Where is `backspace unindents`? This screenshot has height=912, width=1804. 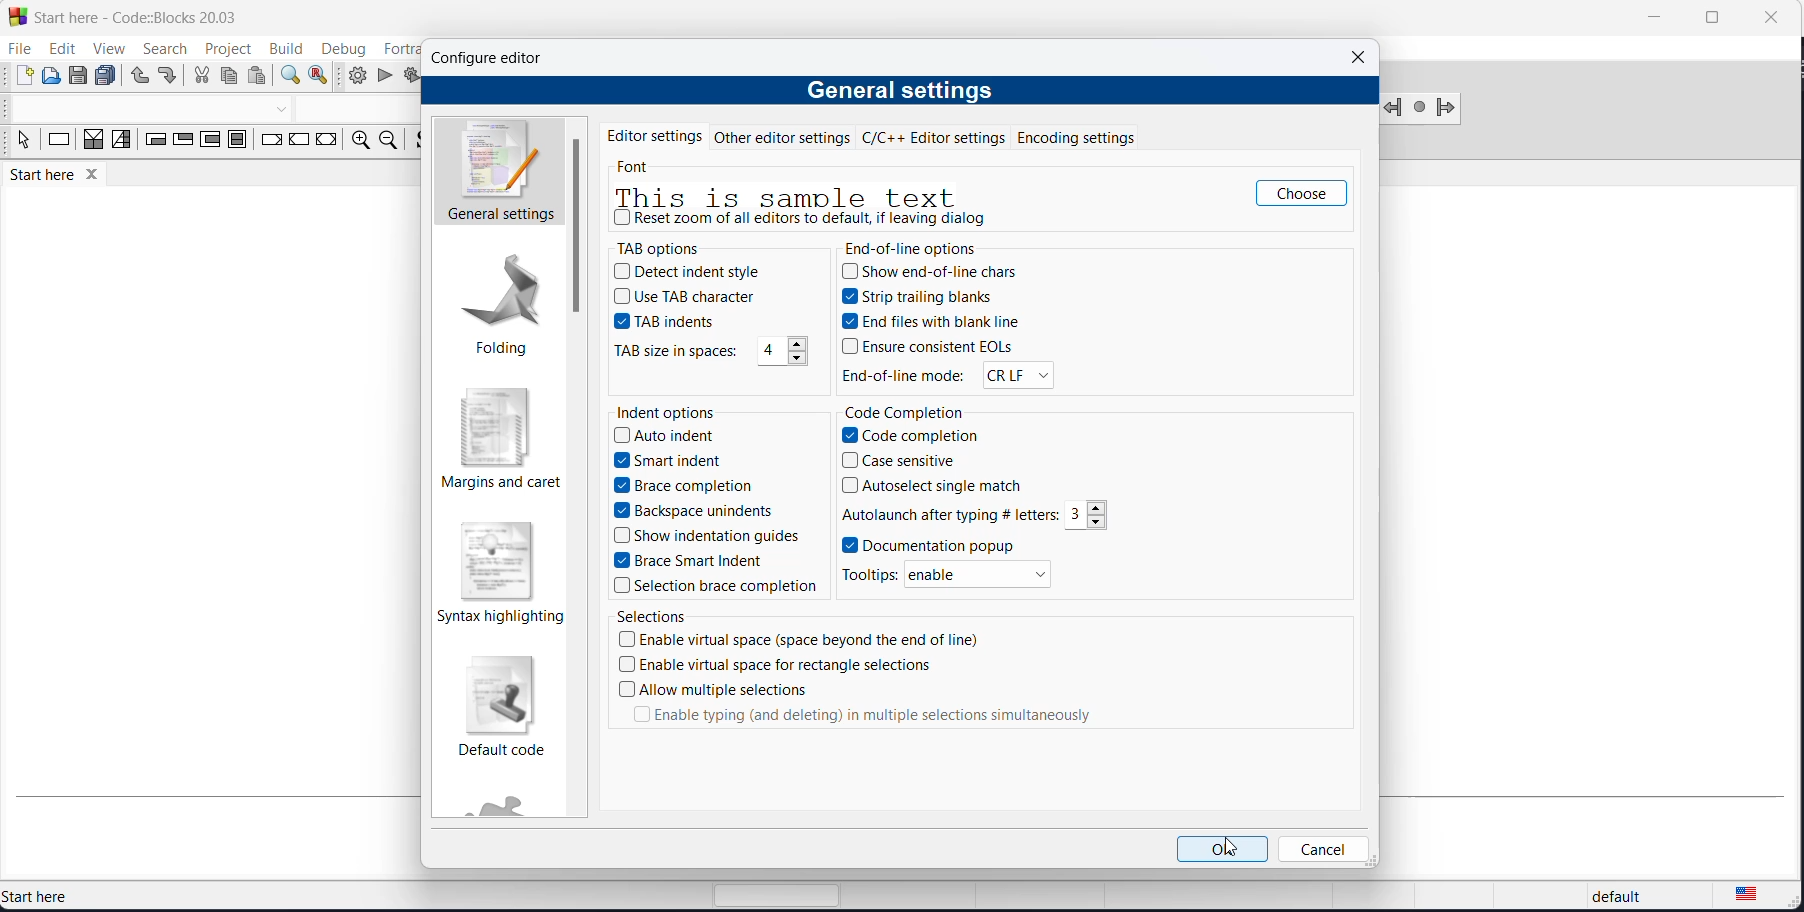
backspace unindents is located at coordinates (693, 511).